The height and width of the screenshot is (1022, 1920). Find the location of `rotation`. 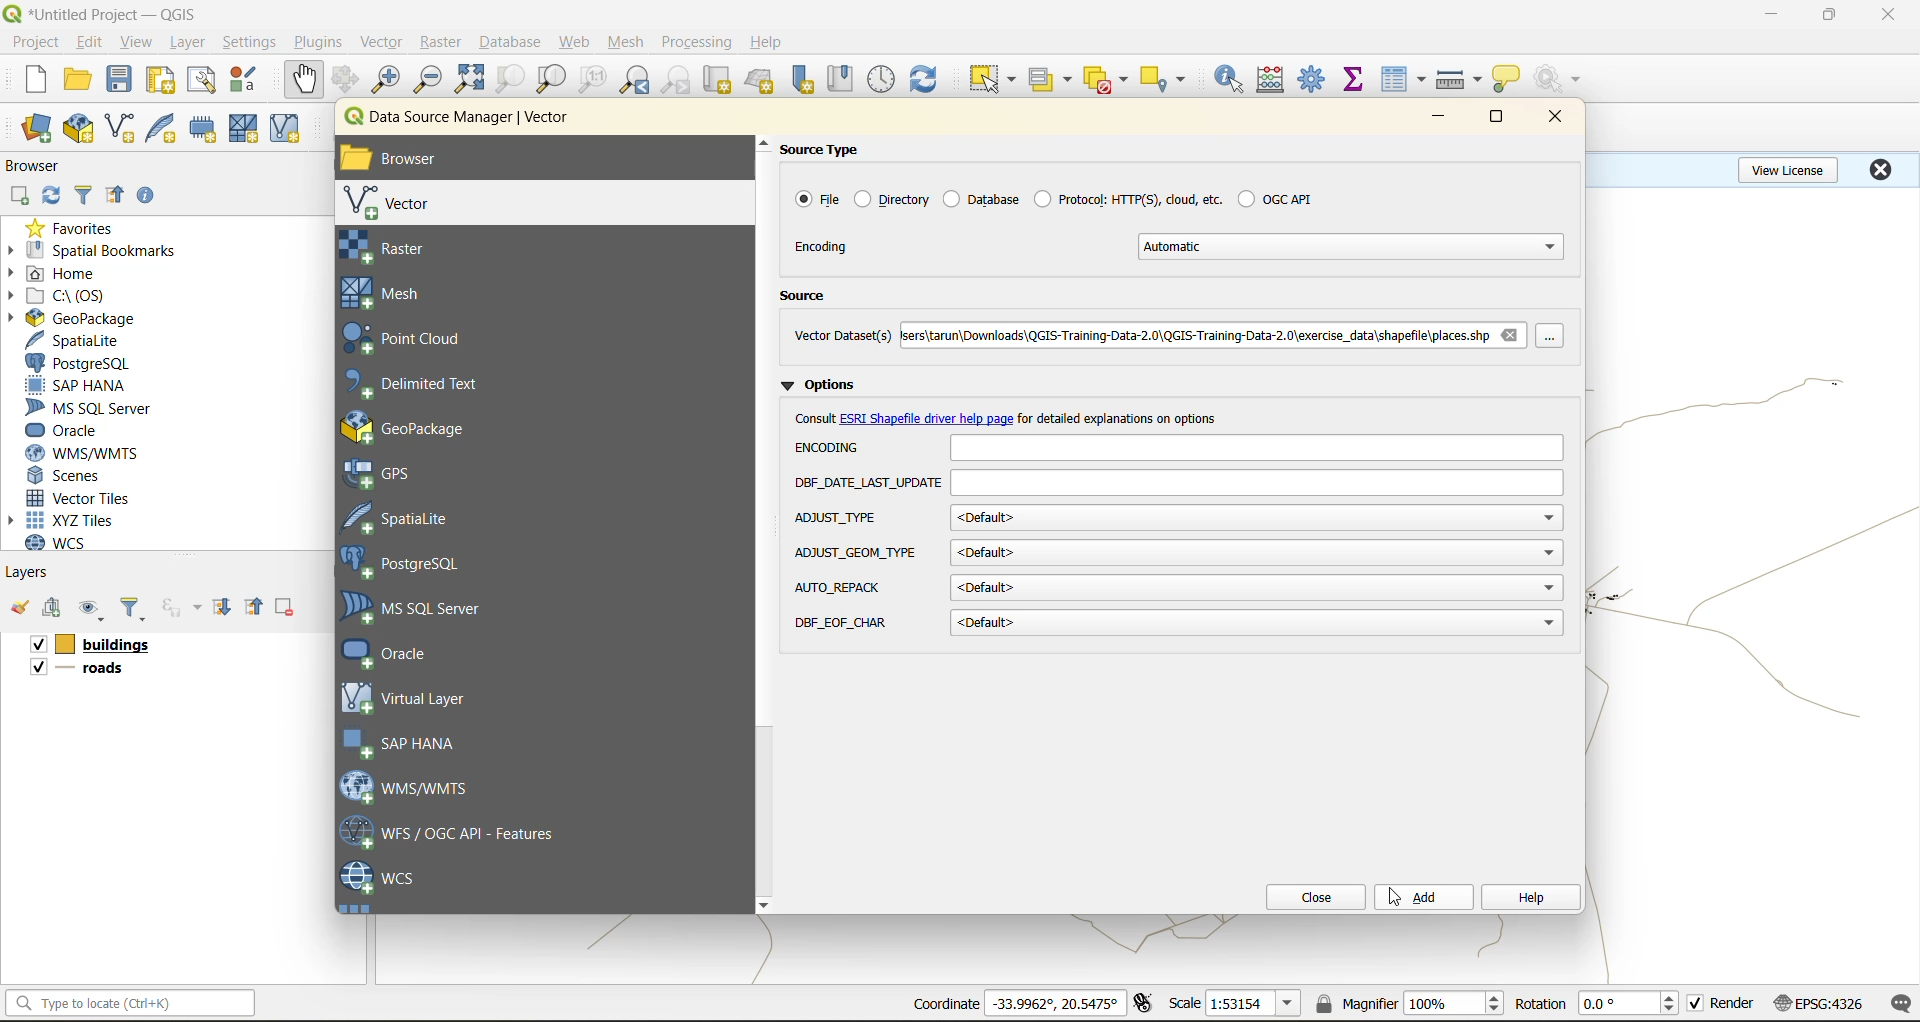

rotation is located at coordinates (1632, 1004).